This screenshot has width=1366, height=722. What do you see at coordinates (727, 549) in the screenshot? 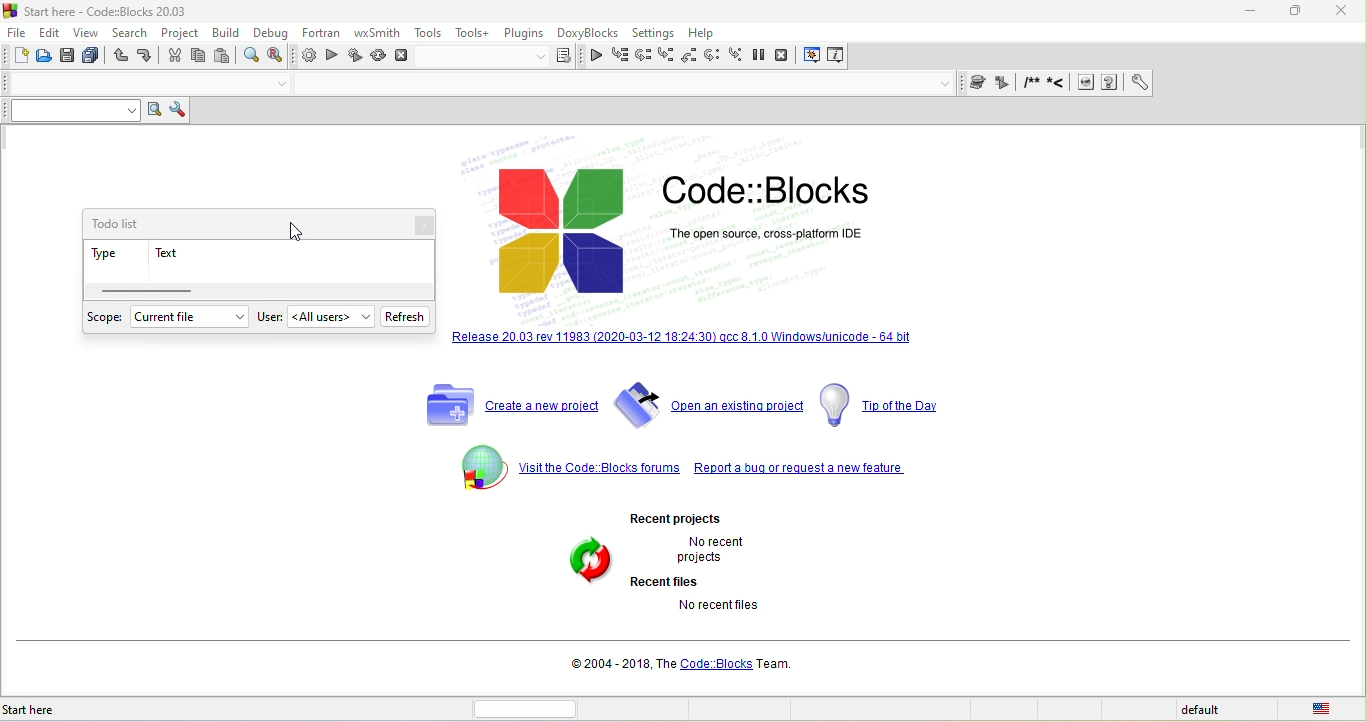
I see `no recent projects ` at bounding box center [727, 549].